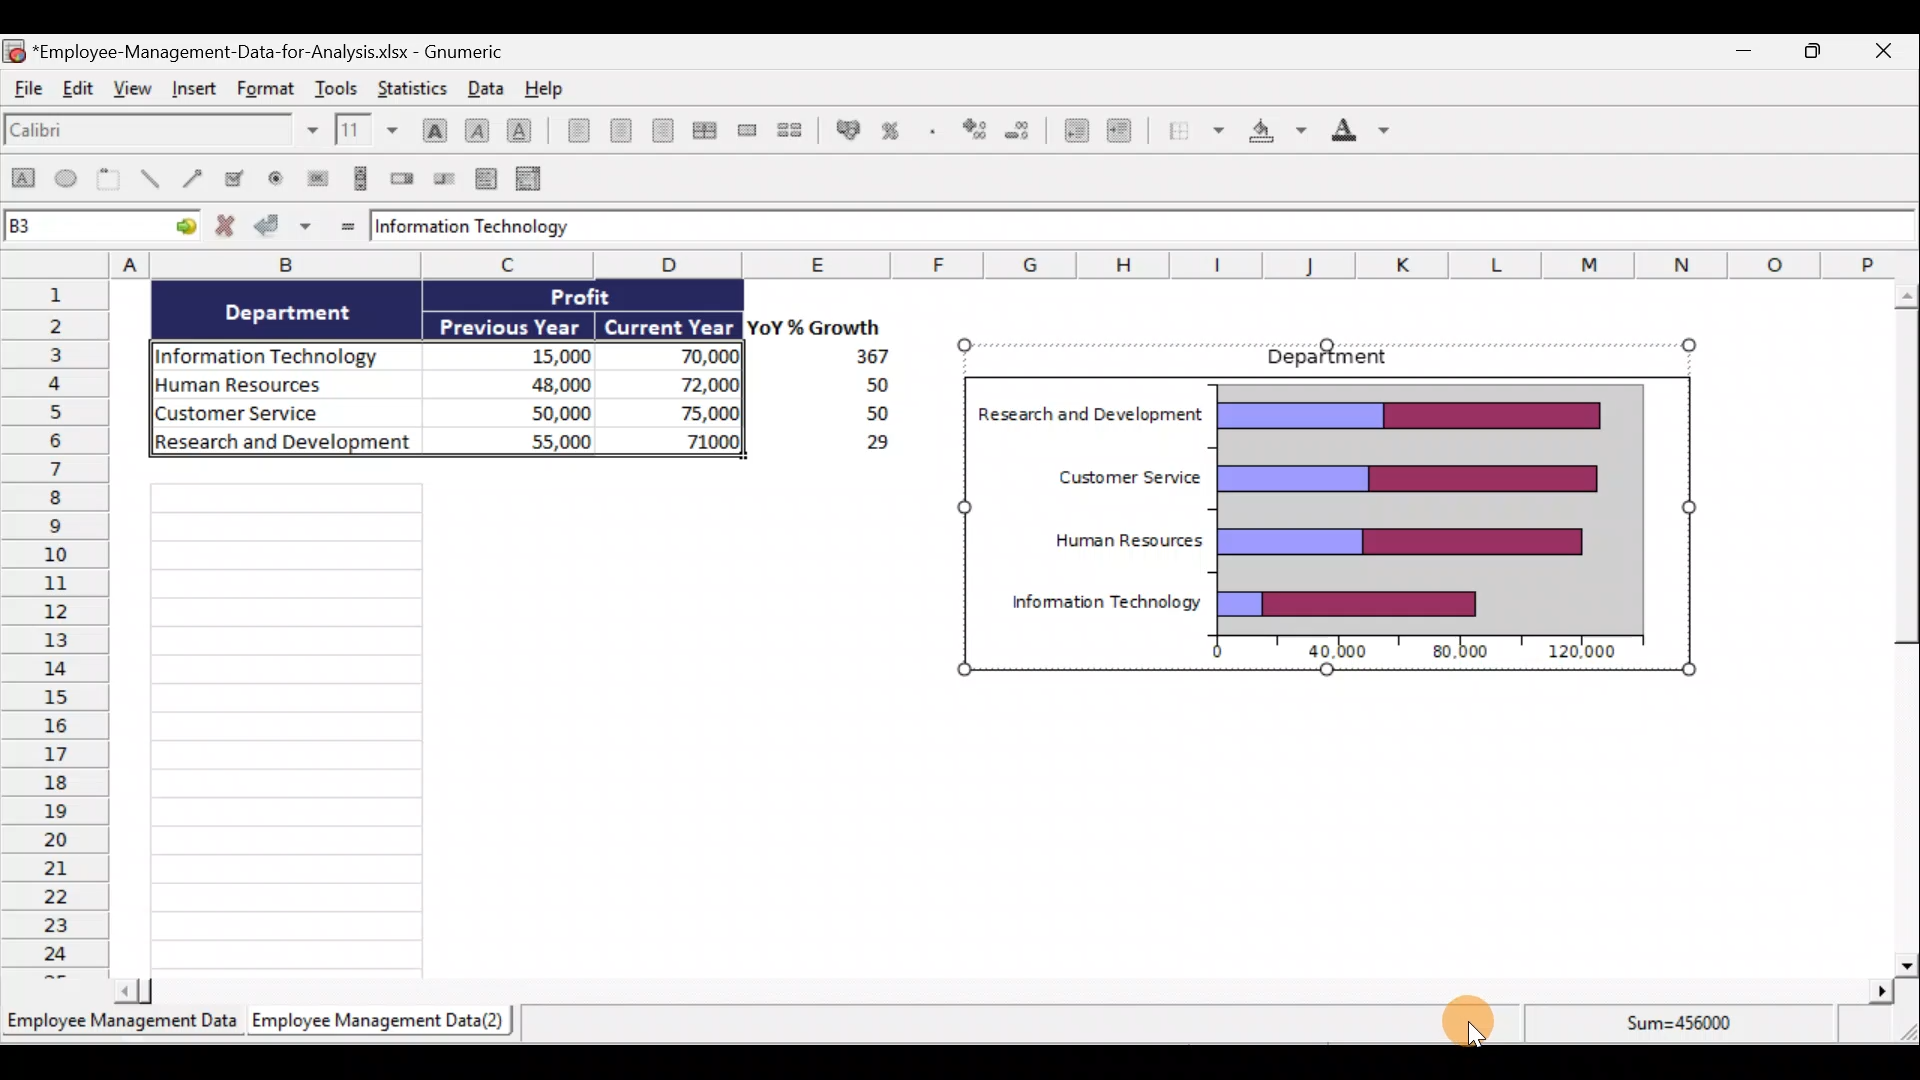  Describe the element at coordinates (485, 87) in the screenshot. I see `Data` at that location.